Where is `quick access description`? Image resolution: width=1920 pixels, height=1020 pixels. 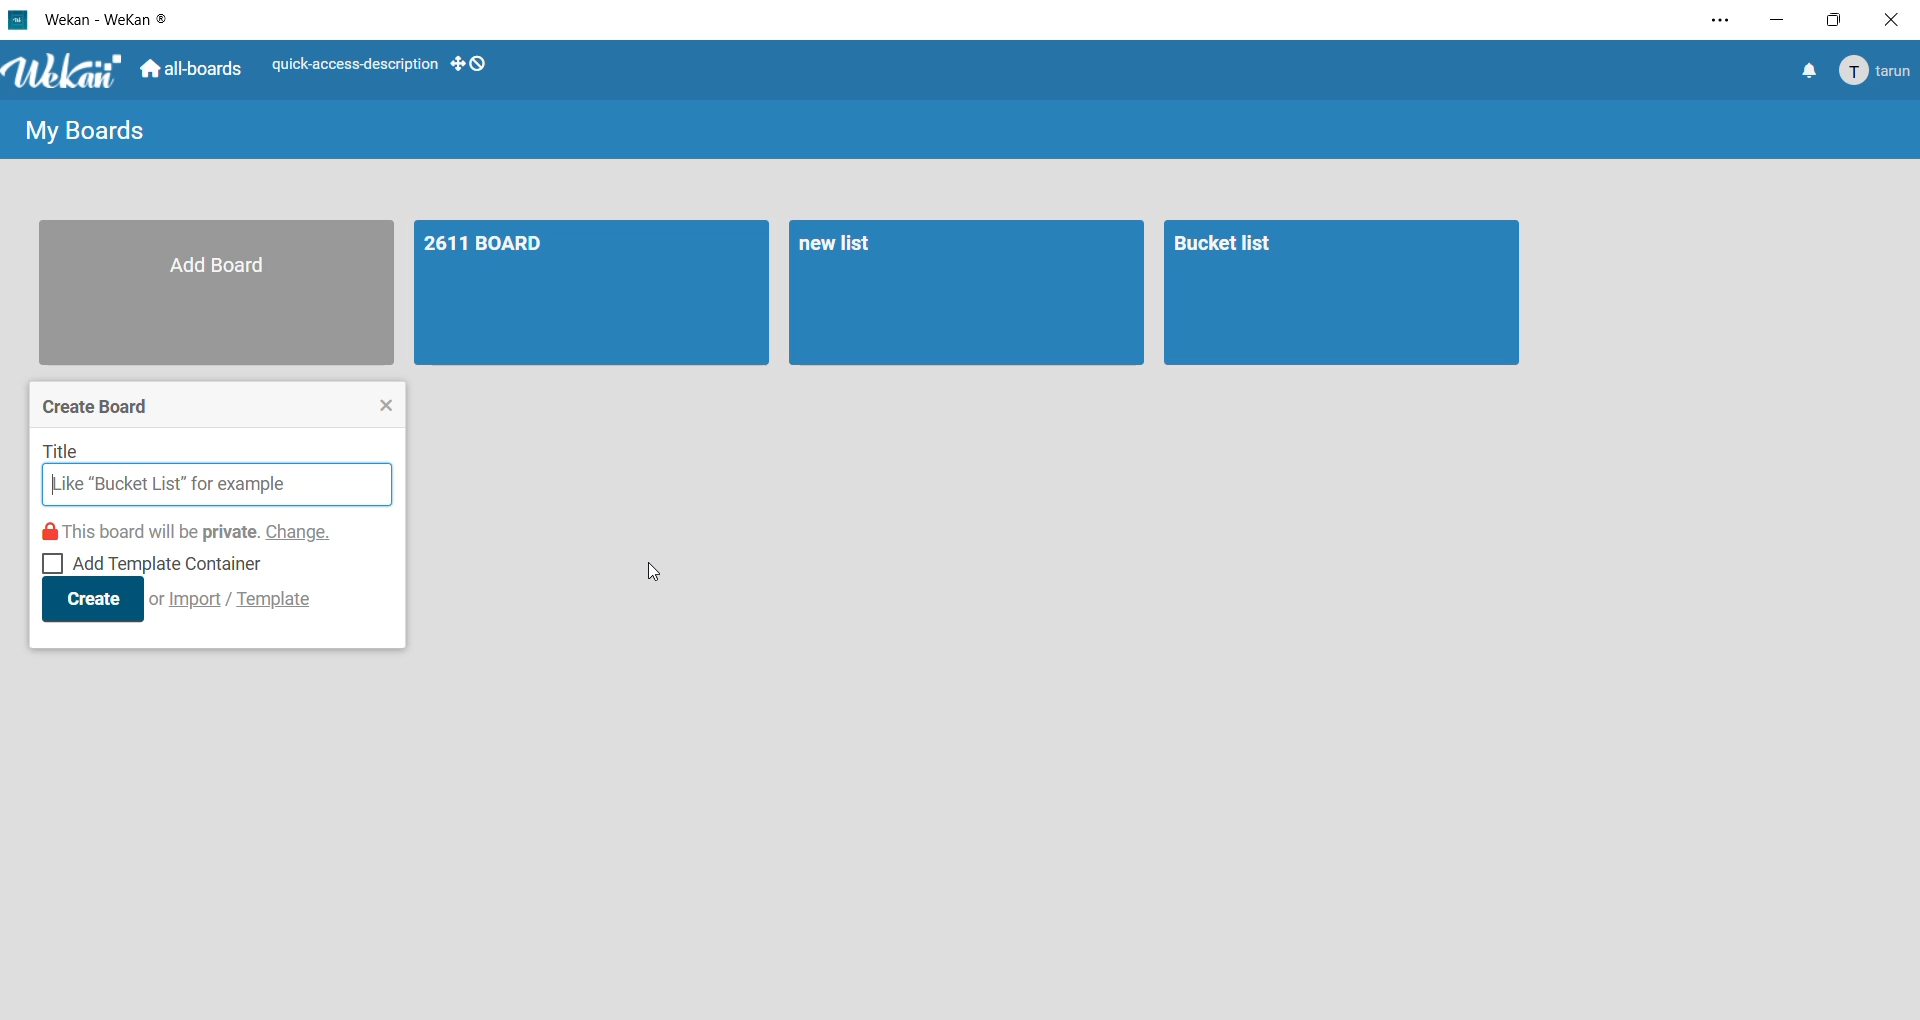 quick access description is located at coordinates (353, 68).